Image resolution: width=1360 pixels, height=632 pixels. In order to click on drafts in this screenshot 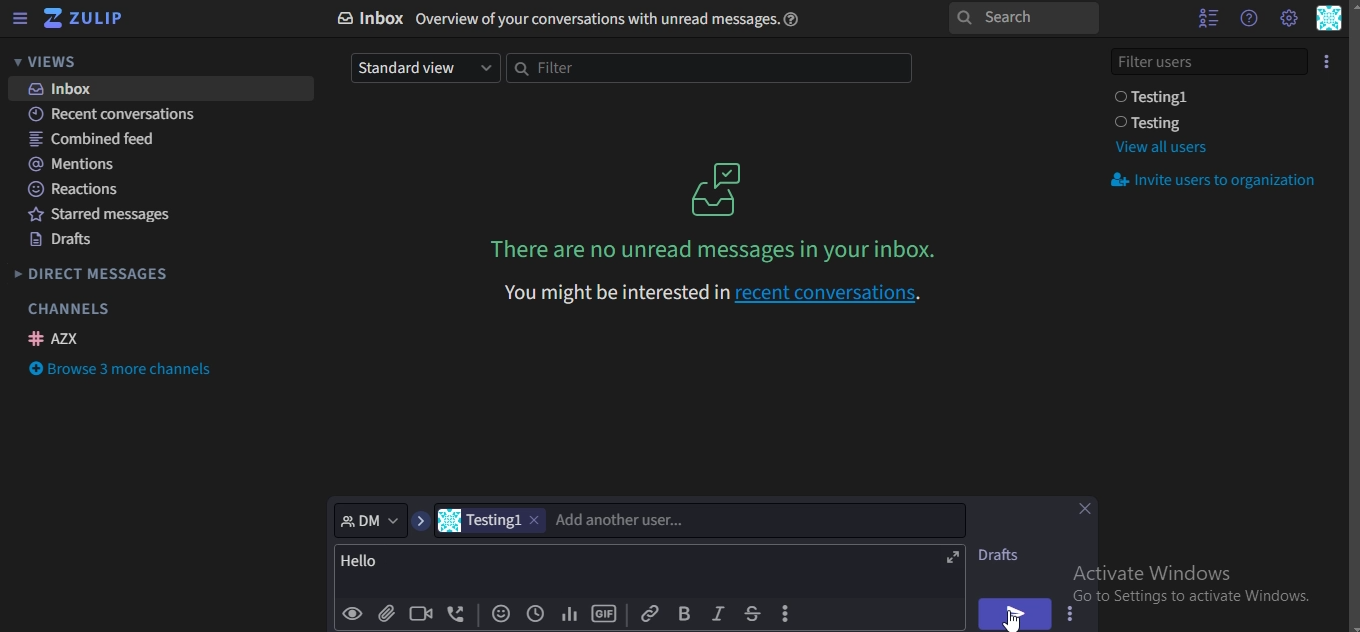, I will do `click(63, 242)`.